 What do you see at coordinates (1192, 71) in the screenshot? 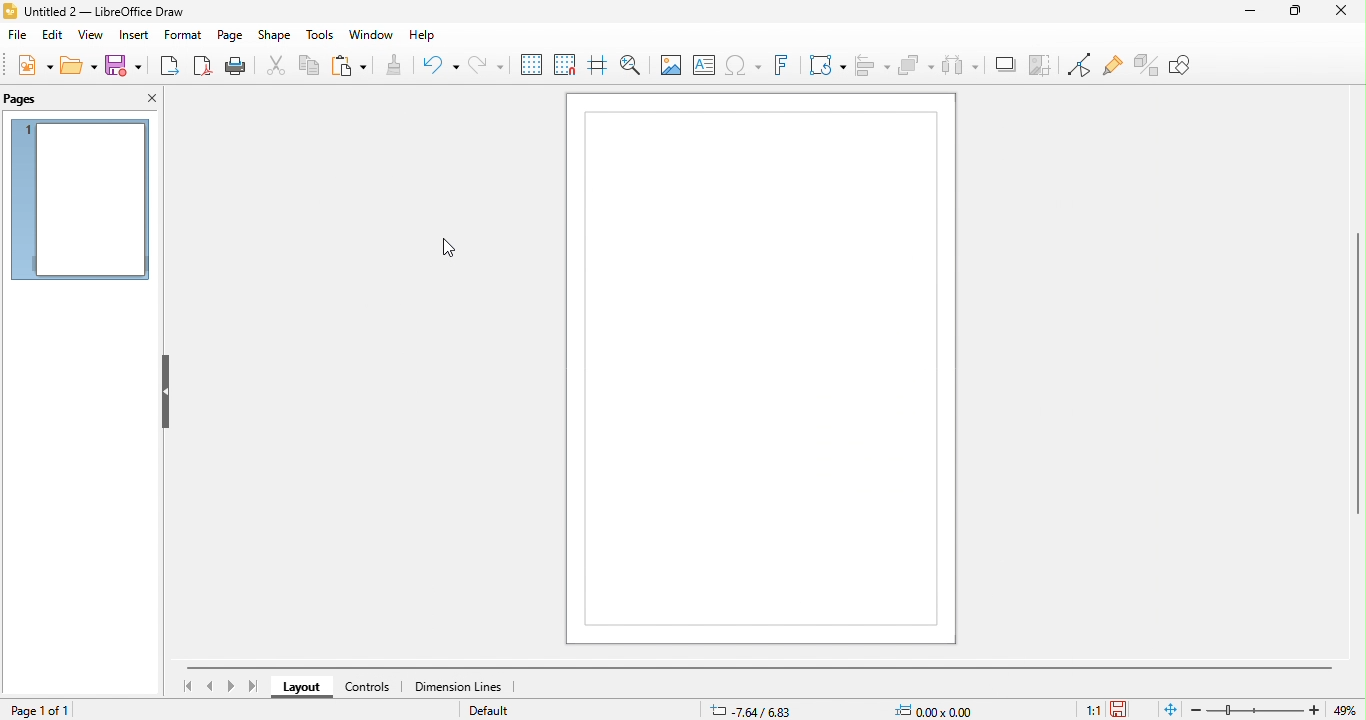
I see `show draw functions` at bounding box center [1192, 71].